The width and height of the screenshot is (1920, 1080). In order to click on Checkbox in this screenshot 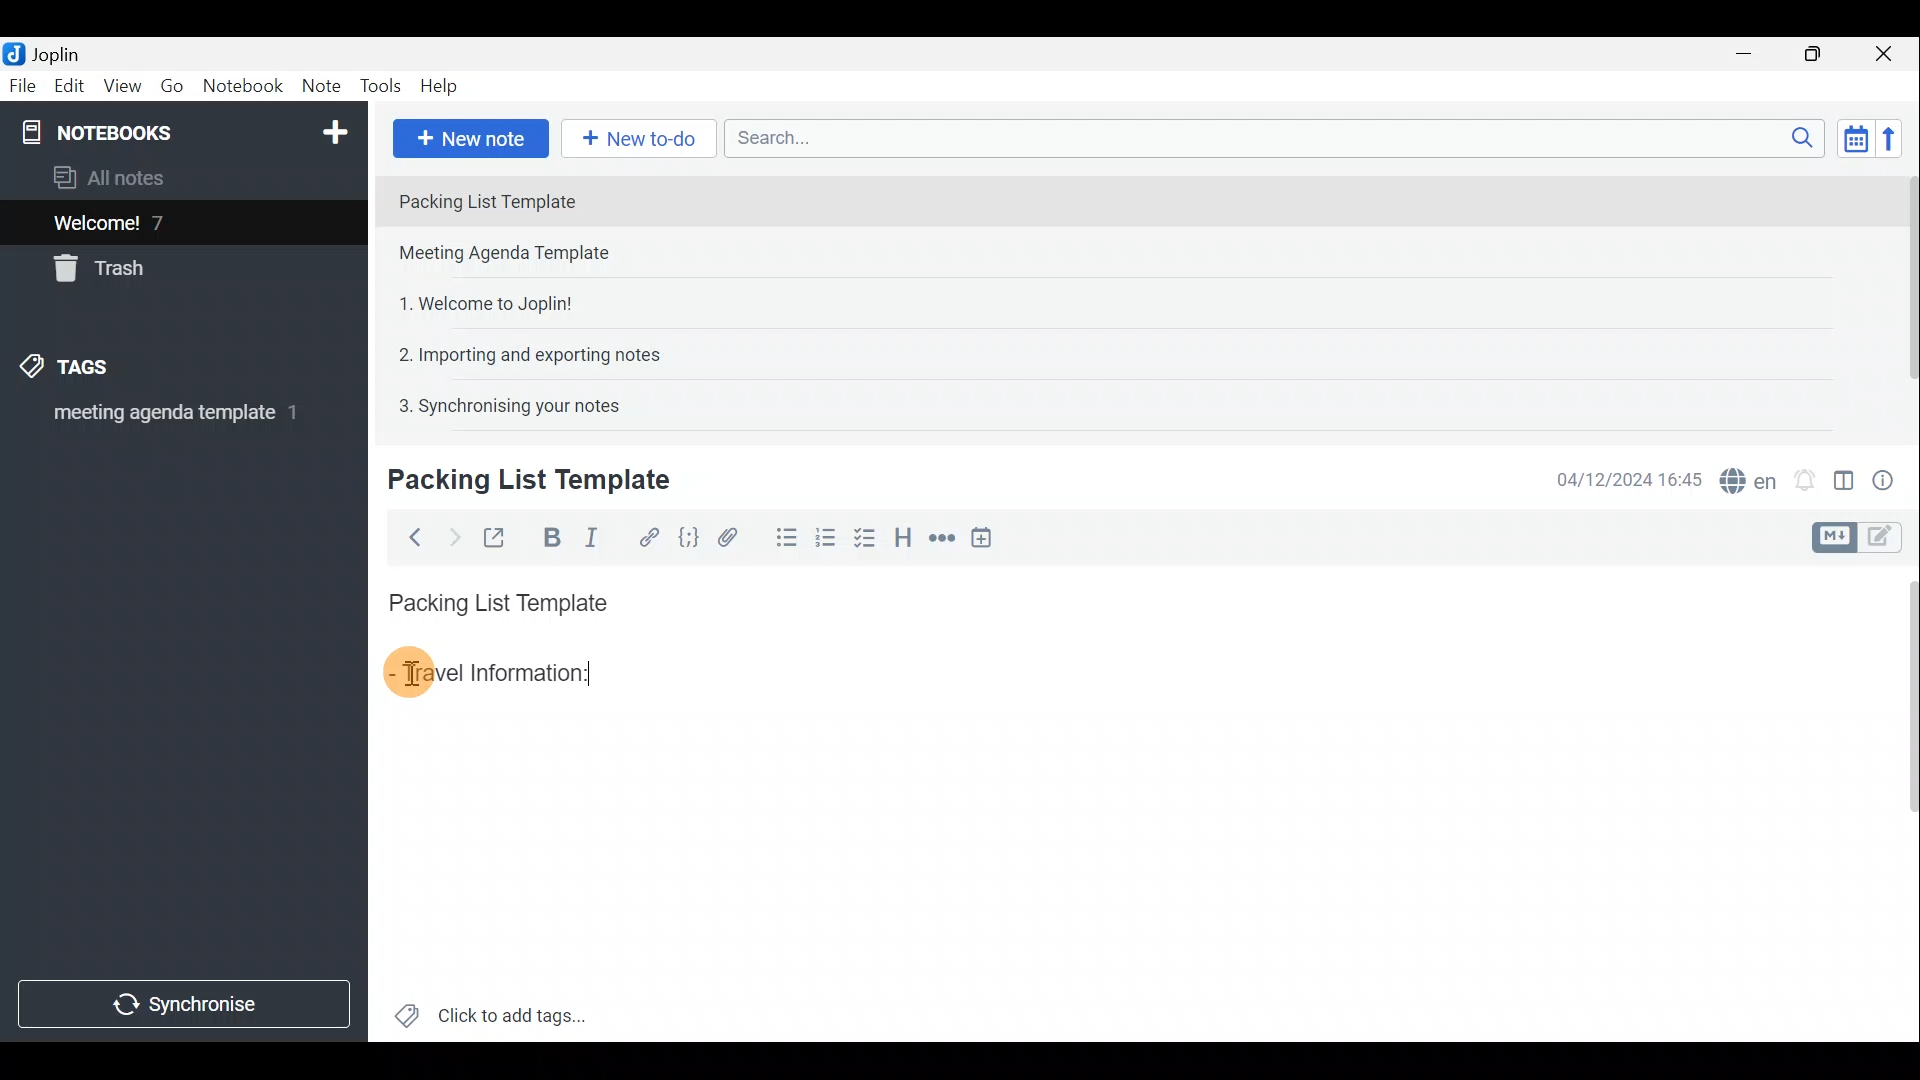, I will do `click(871, 543)`.